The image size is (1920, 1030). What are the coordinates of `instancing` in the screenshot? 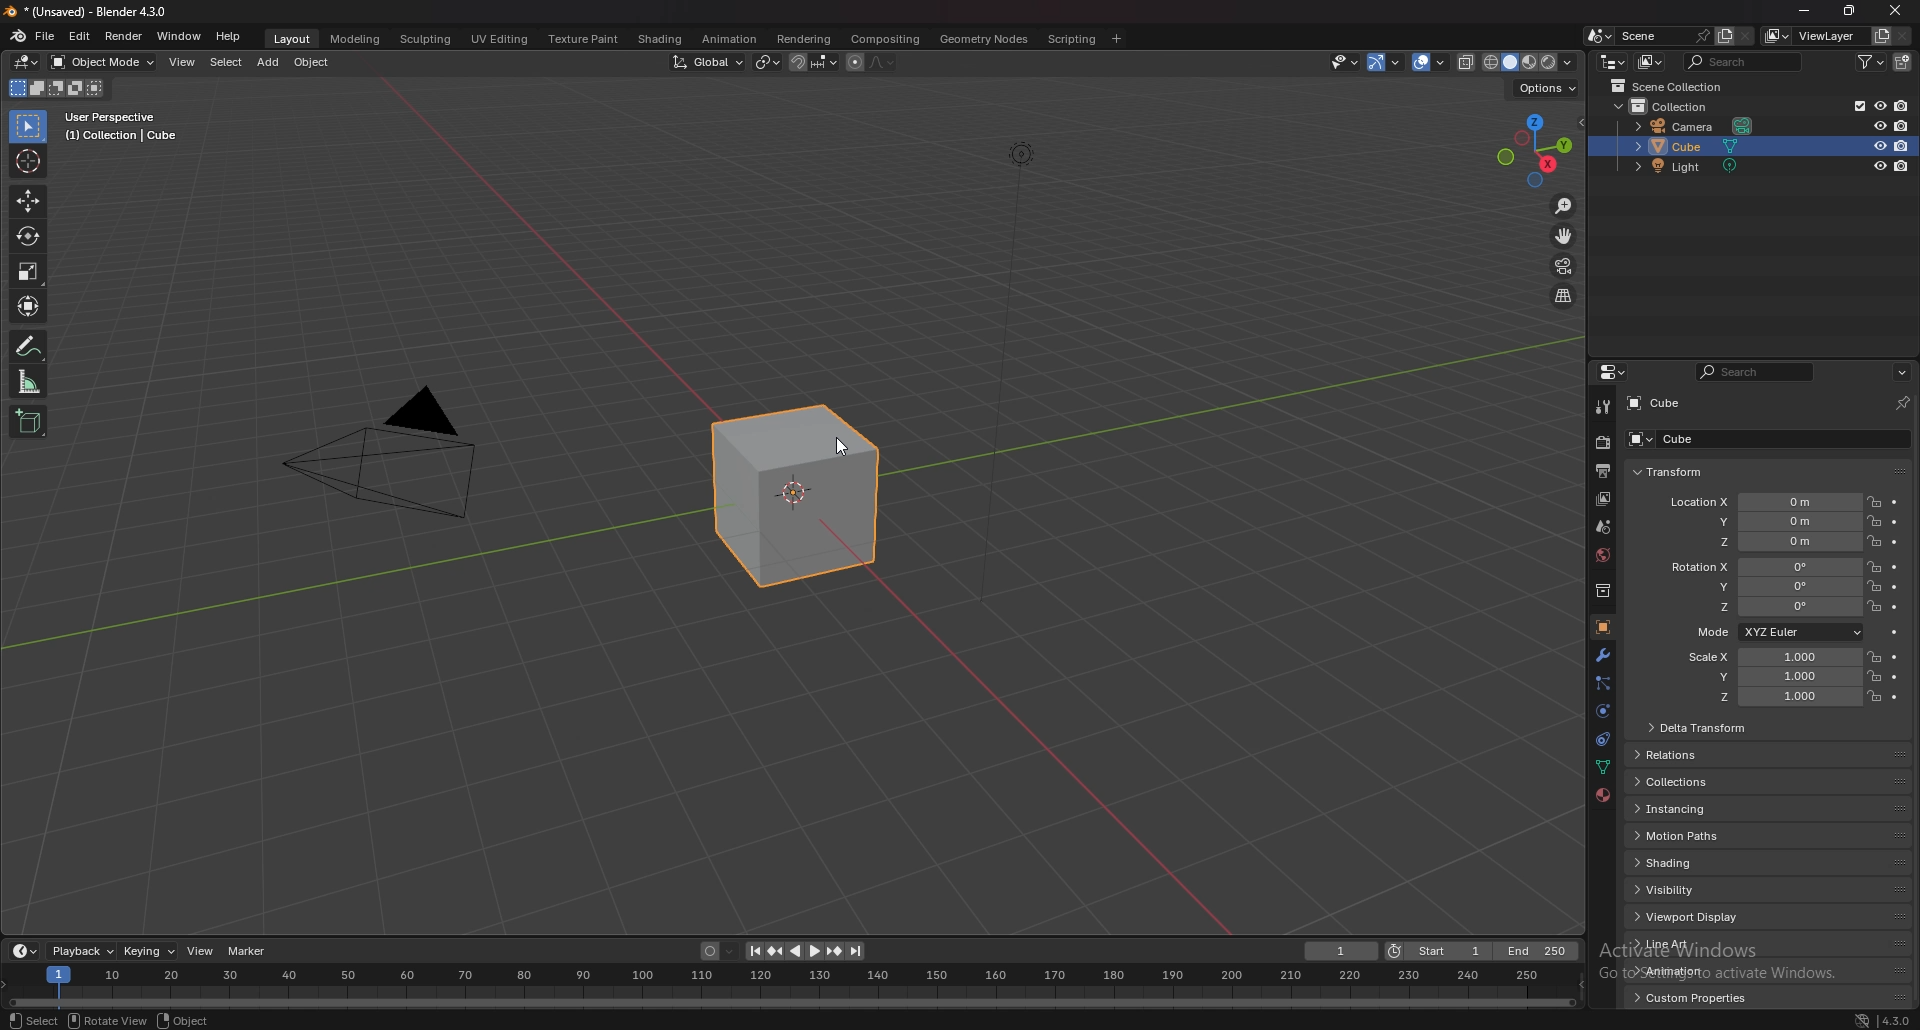 It's located at (1688, 811).